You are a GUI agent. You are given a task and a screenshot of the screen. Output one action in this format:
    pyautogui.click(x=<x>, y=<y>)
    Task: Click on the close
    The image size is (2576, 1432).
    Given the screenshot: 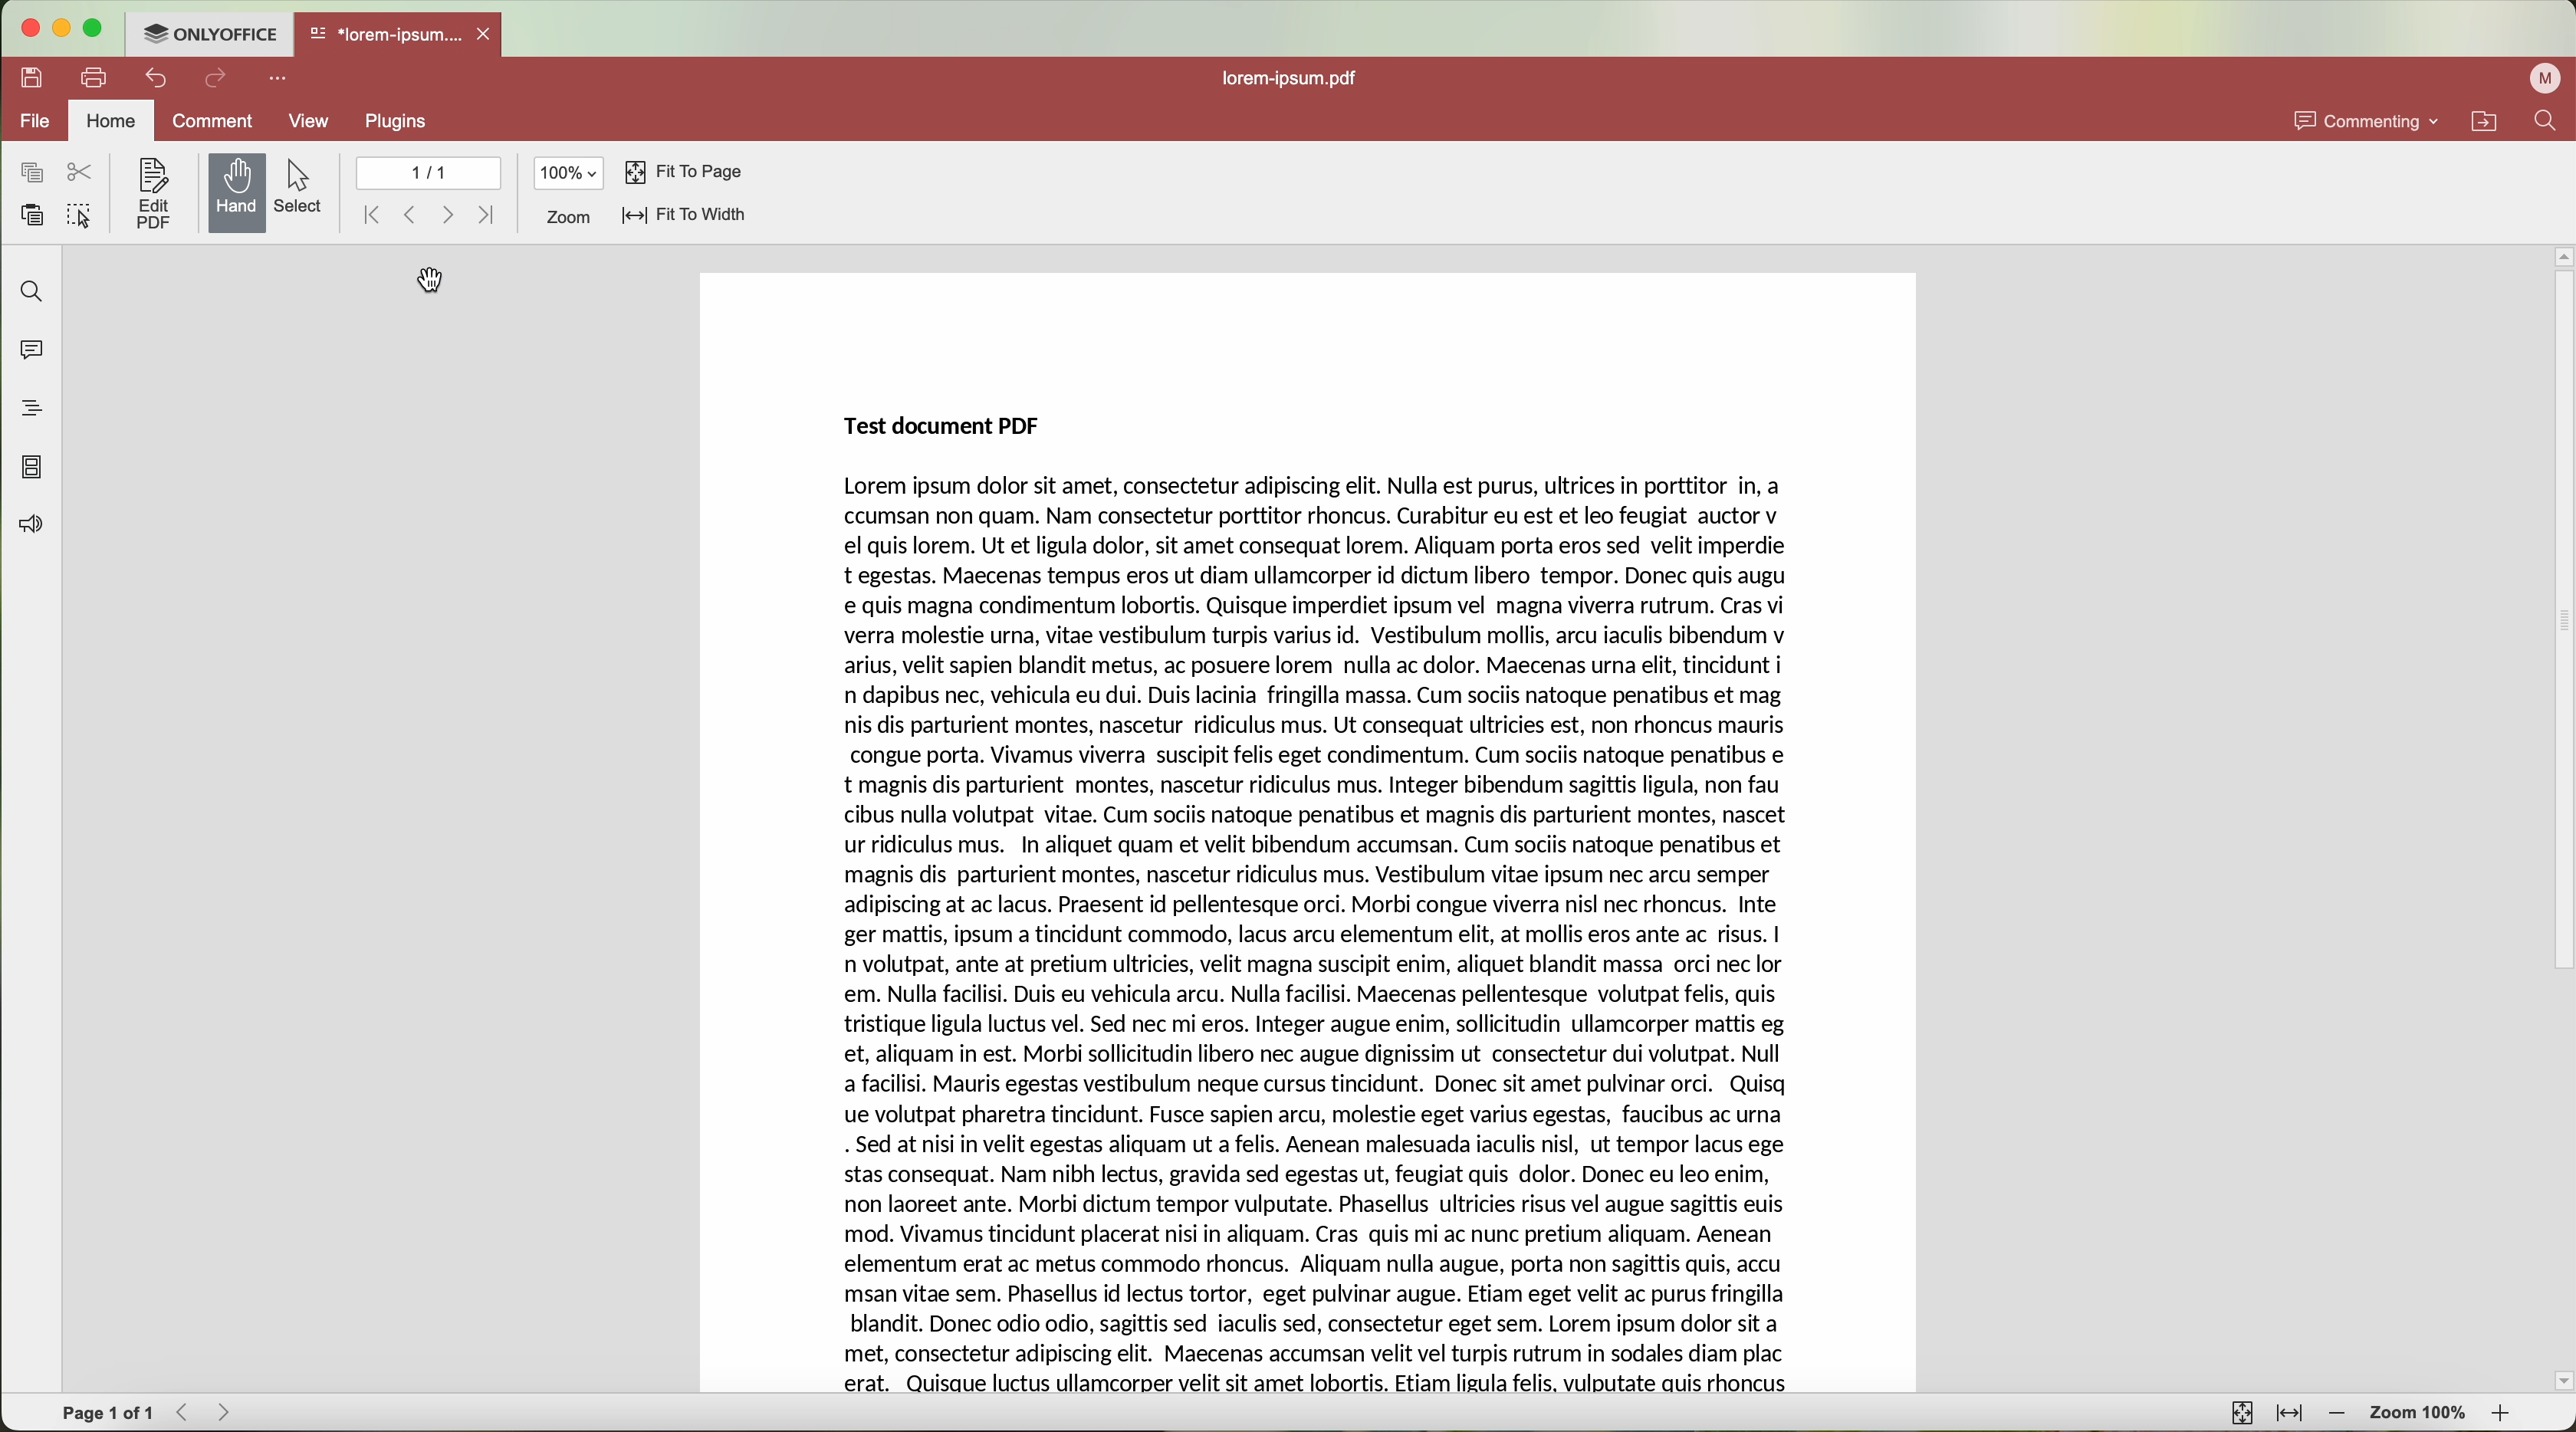 What is the action you would take?
    pyautogui.click(x=490, y=34)
    